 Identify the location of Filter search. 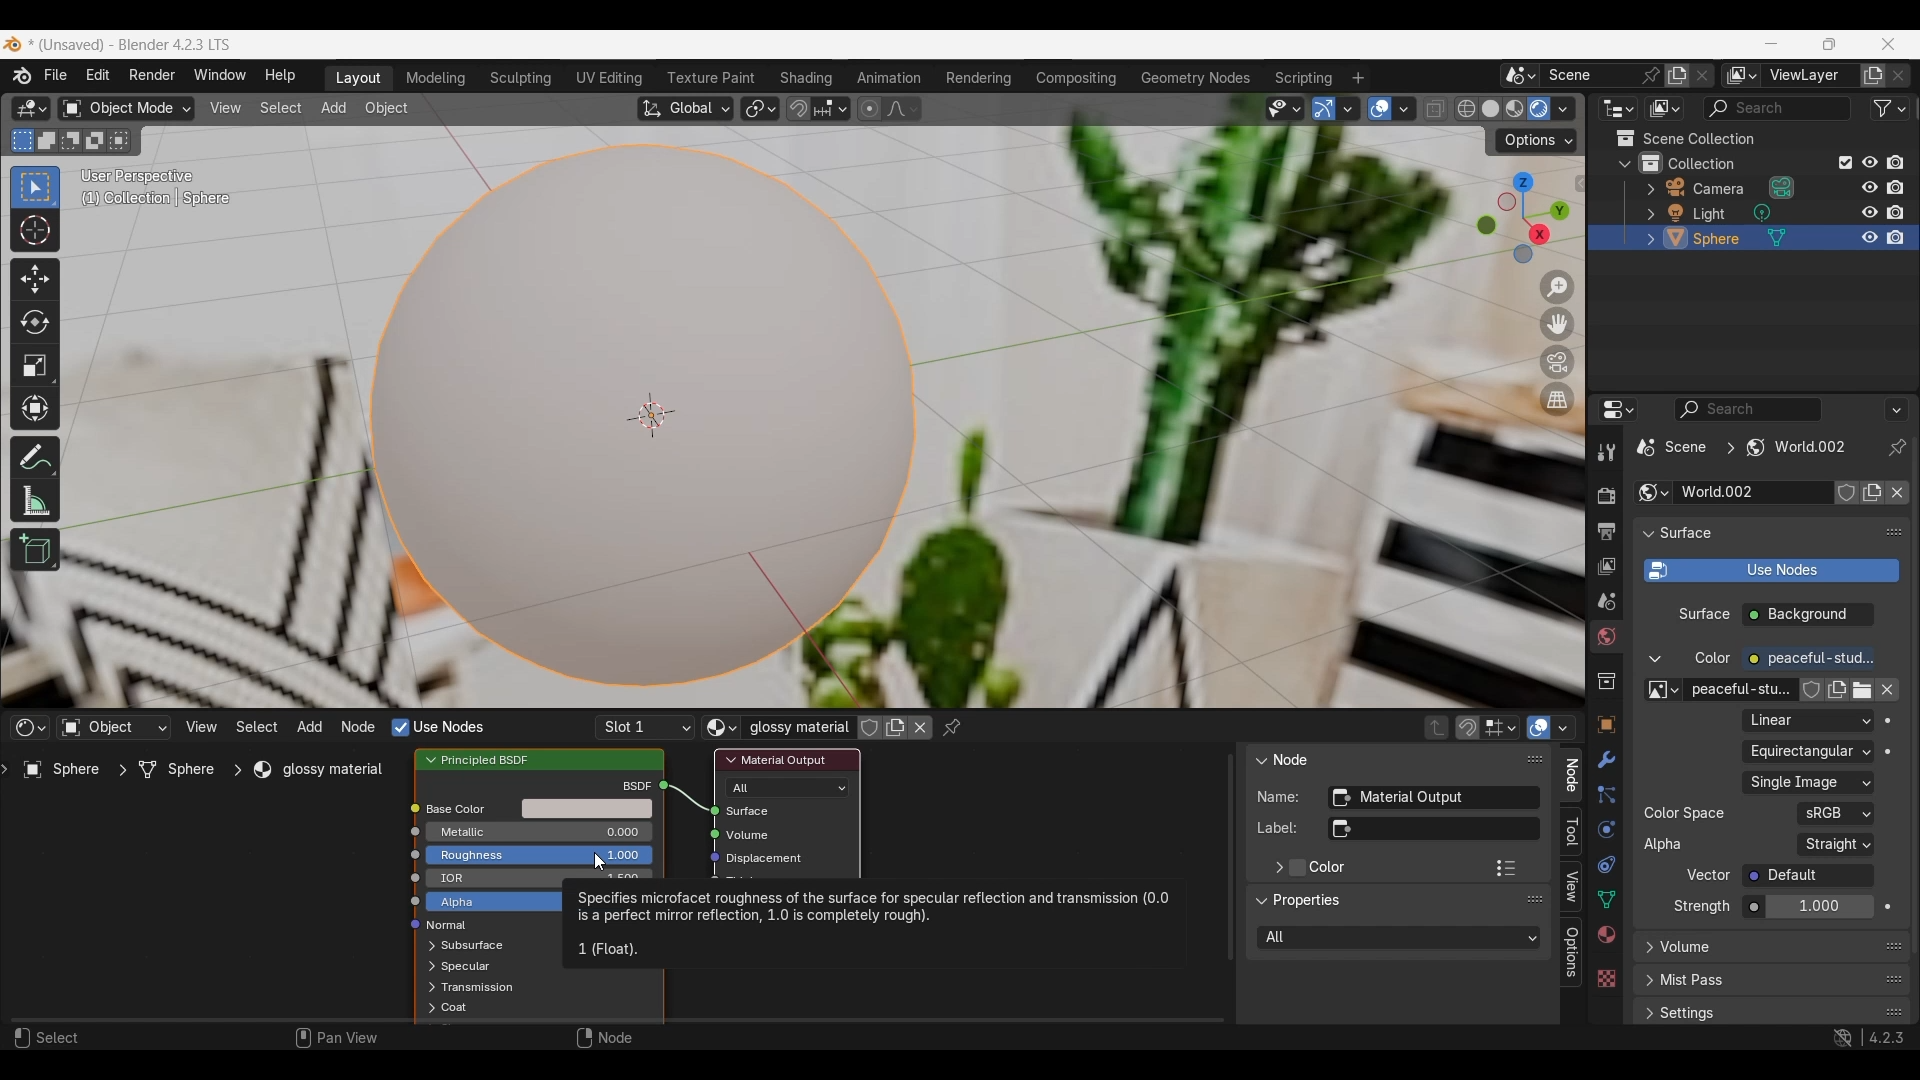
(1777, 109).